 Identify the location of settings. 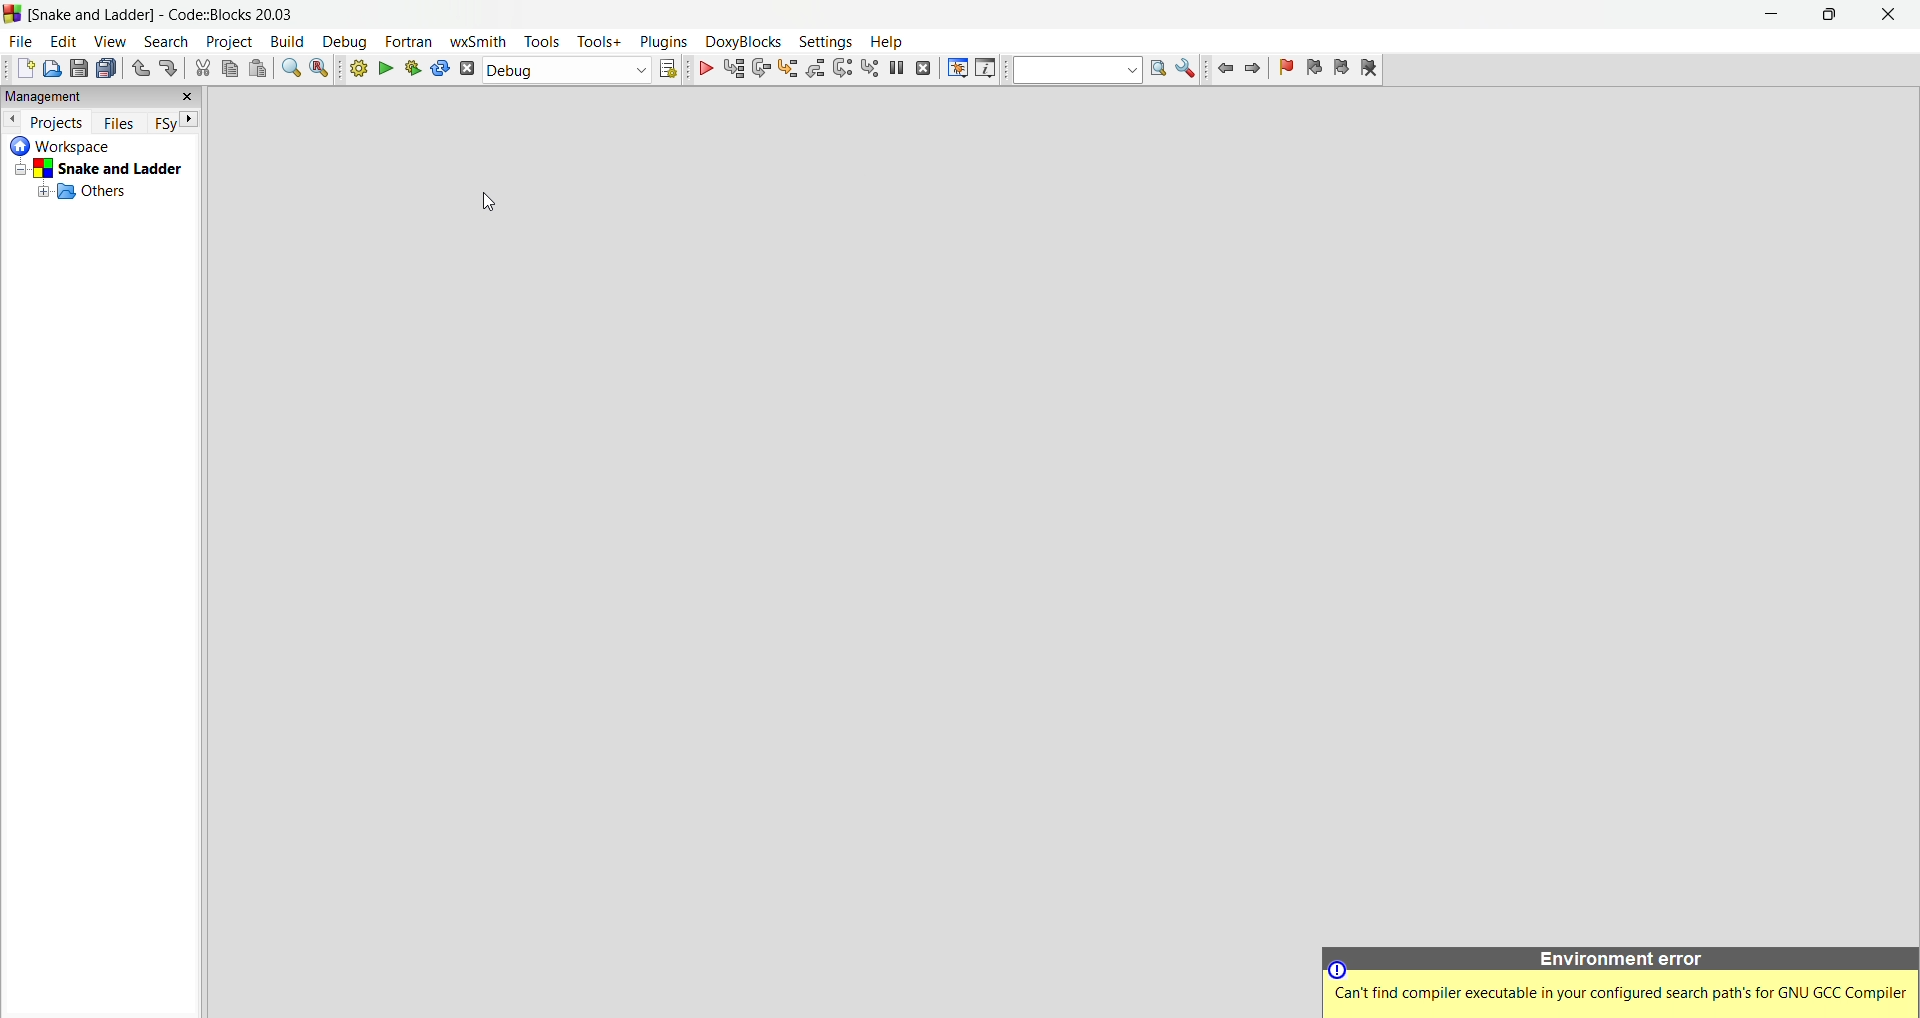
(823, 40).